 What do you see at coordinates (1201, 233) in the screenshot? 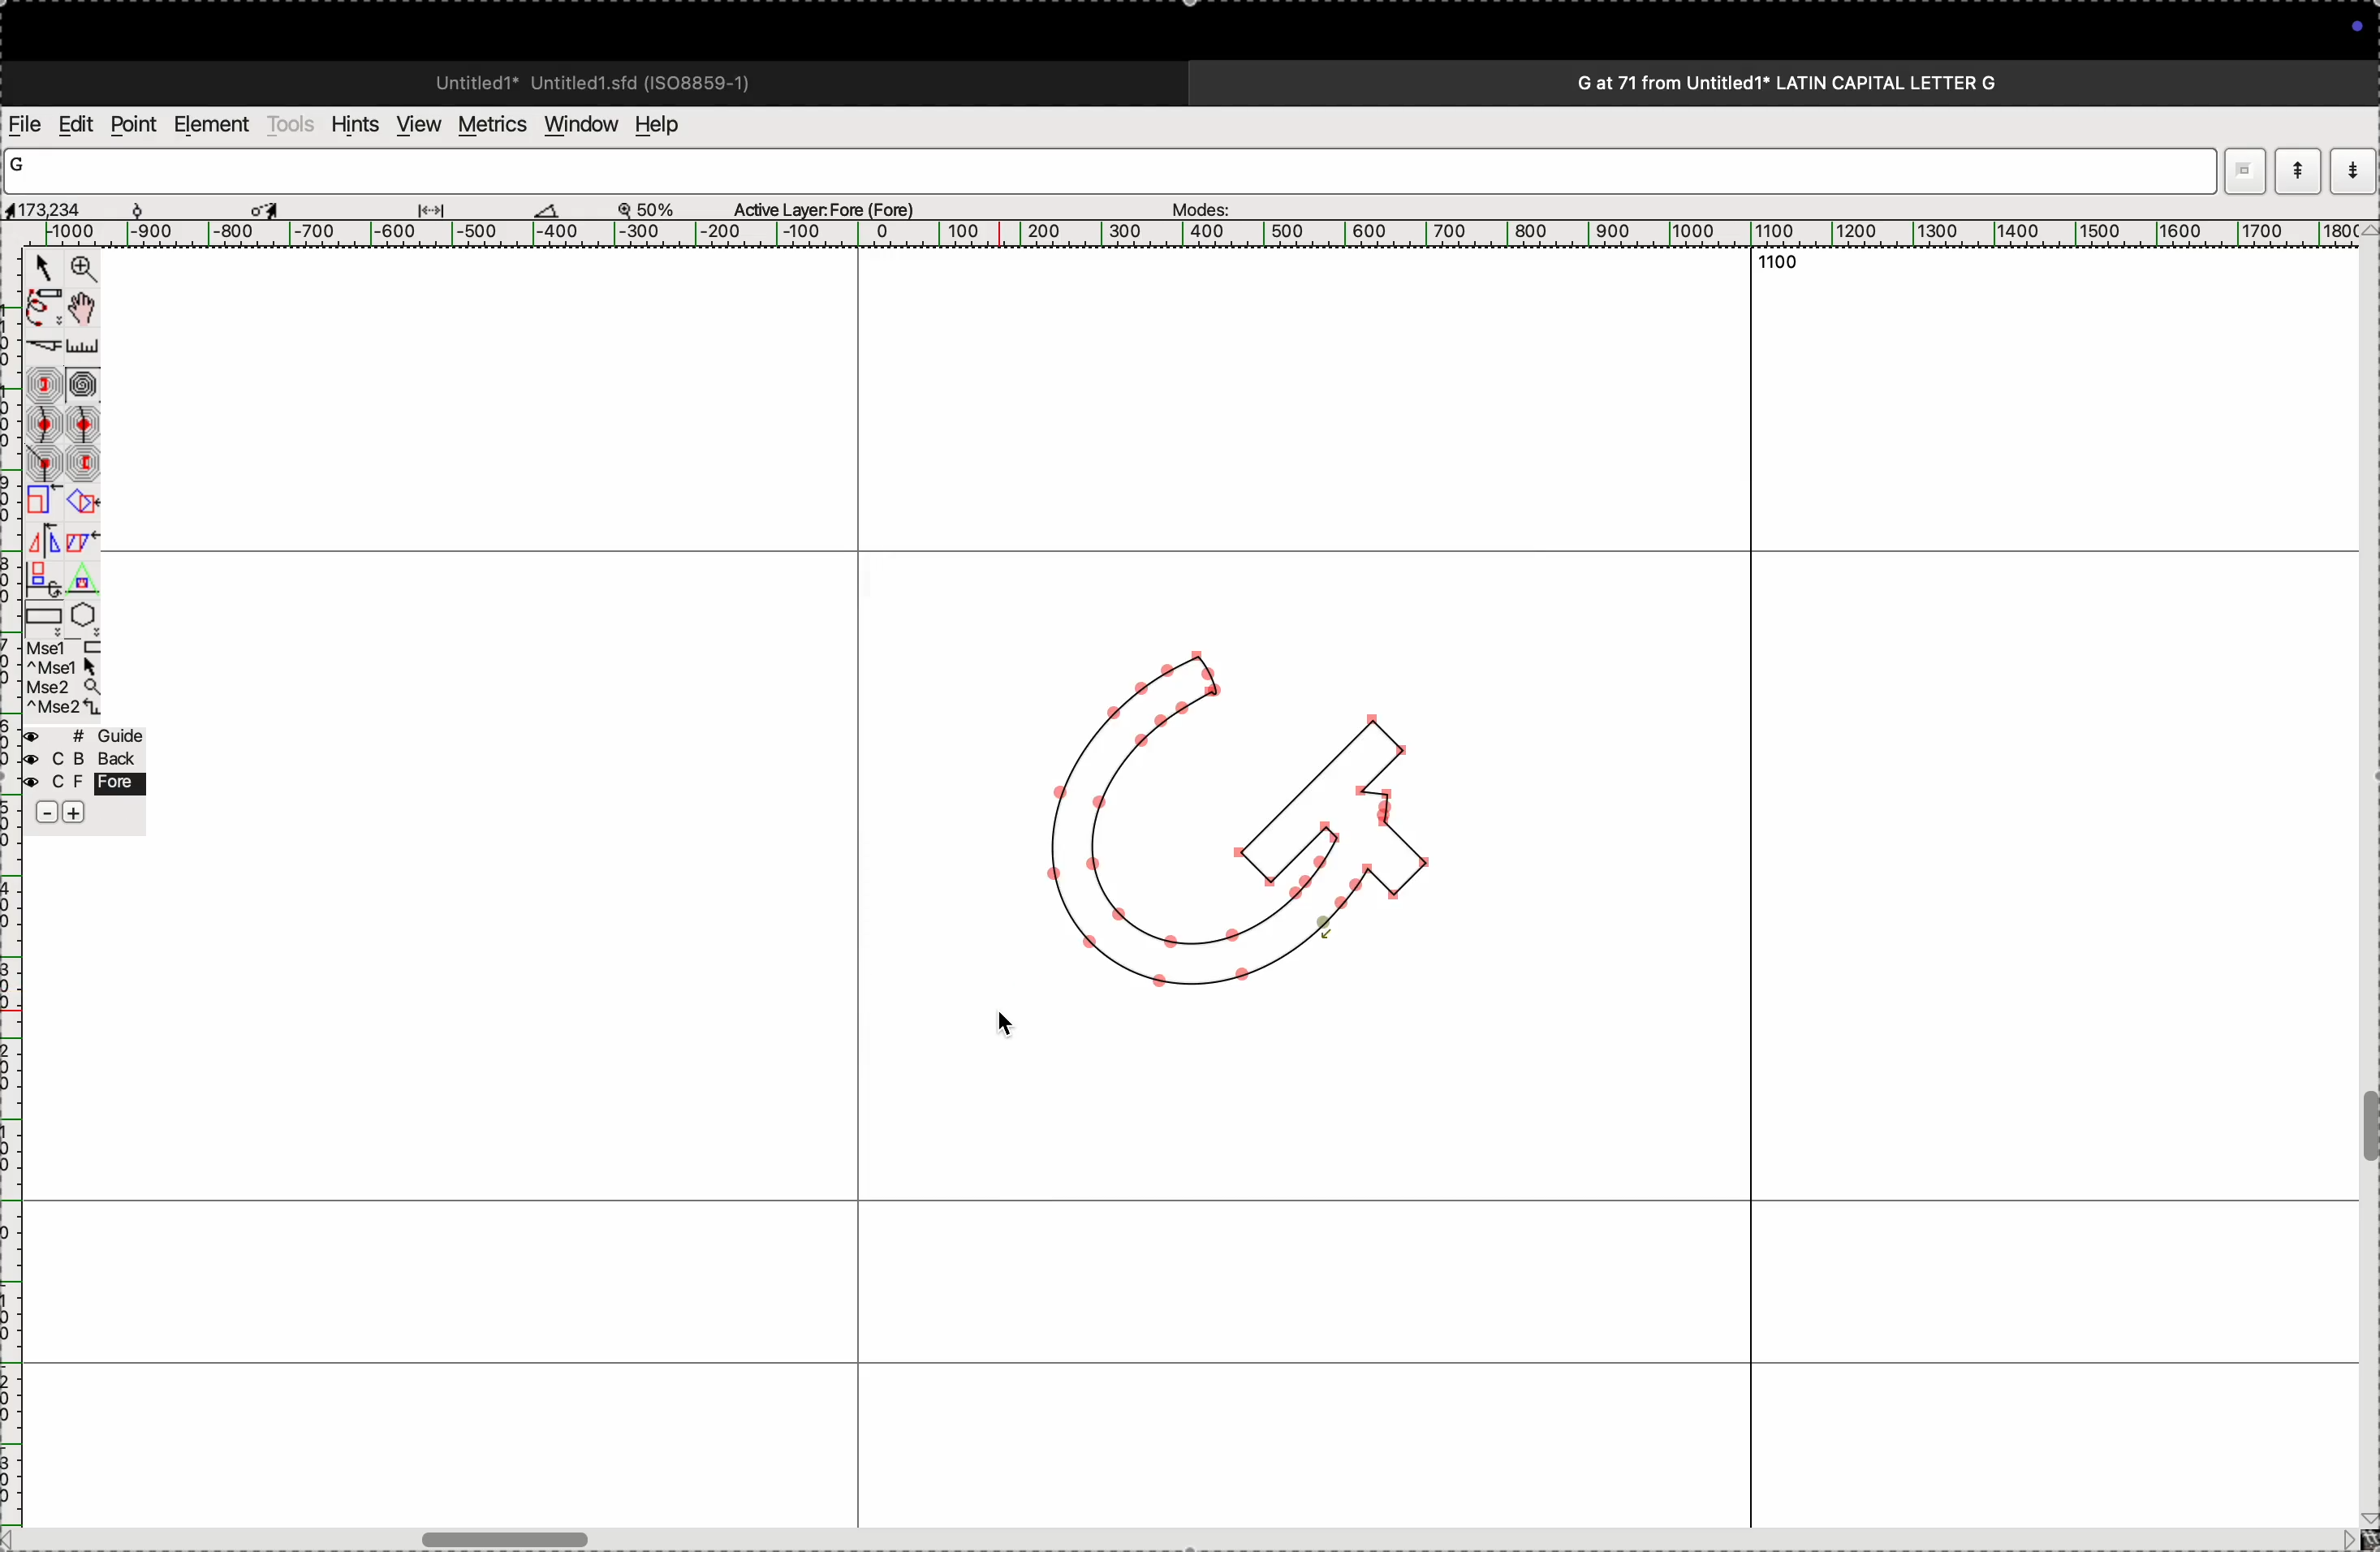
I see `scale` at bounding box center [1201, 233].